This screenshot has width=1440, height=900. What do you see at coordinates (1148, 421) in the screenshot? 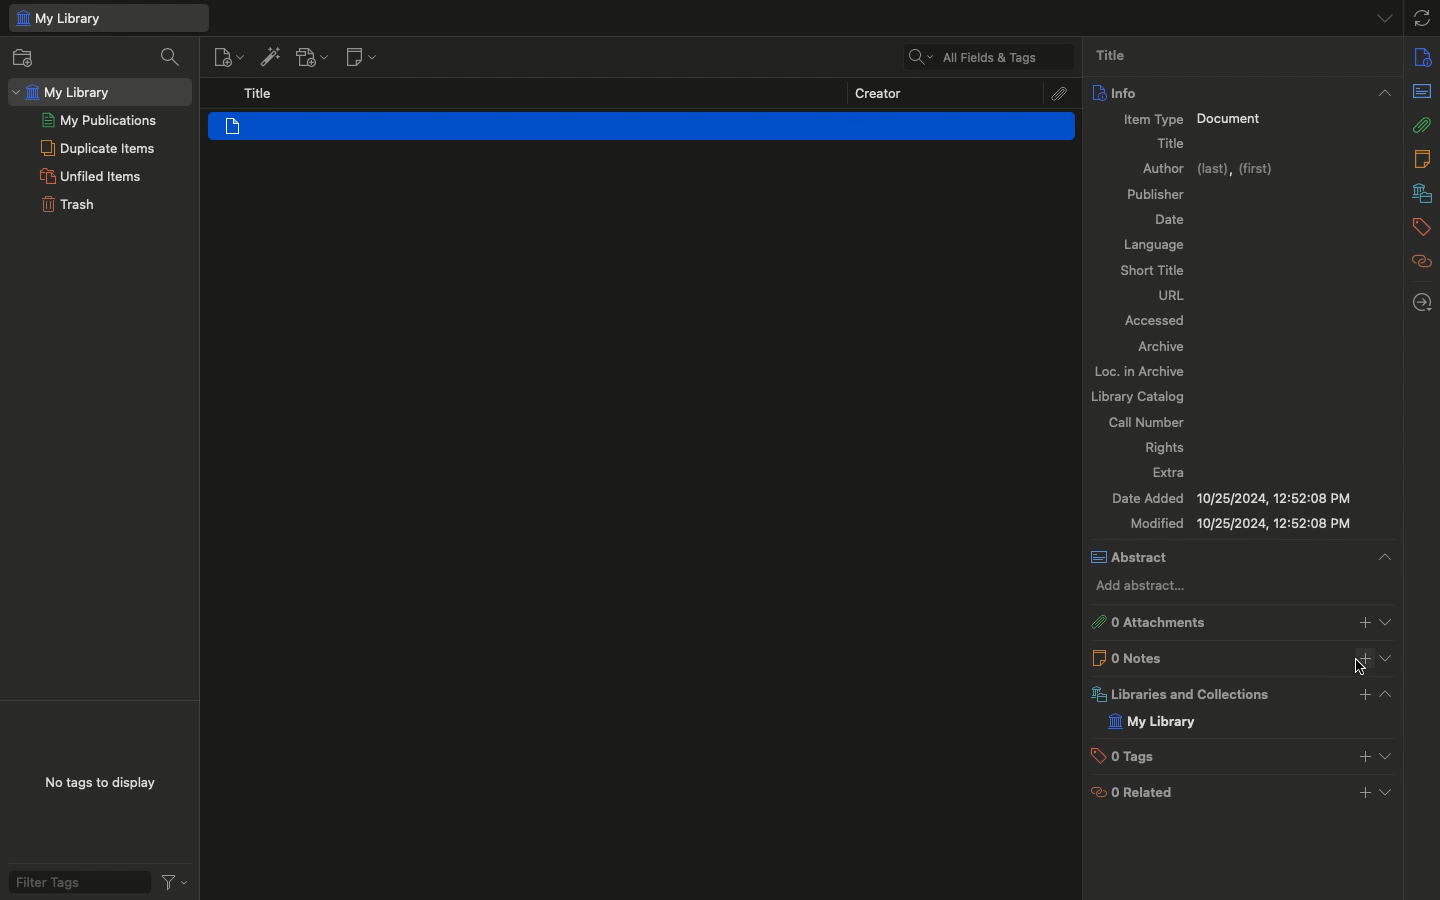
I see `Call number` at bounding box center [1148, 421].